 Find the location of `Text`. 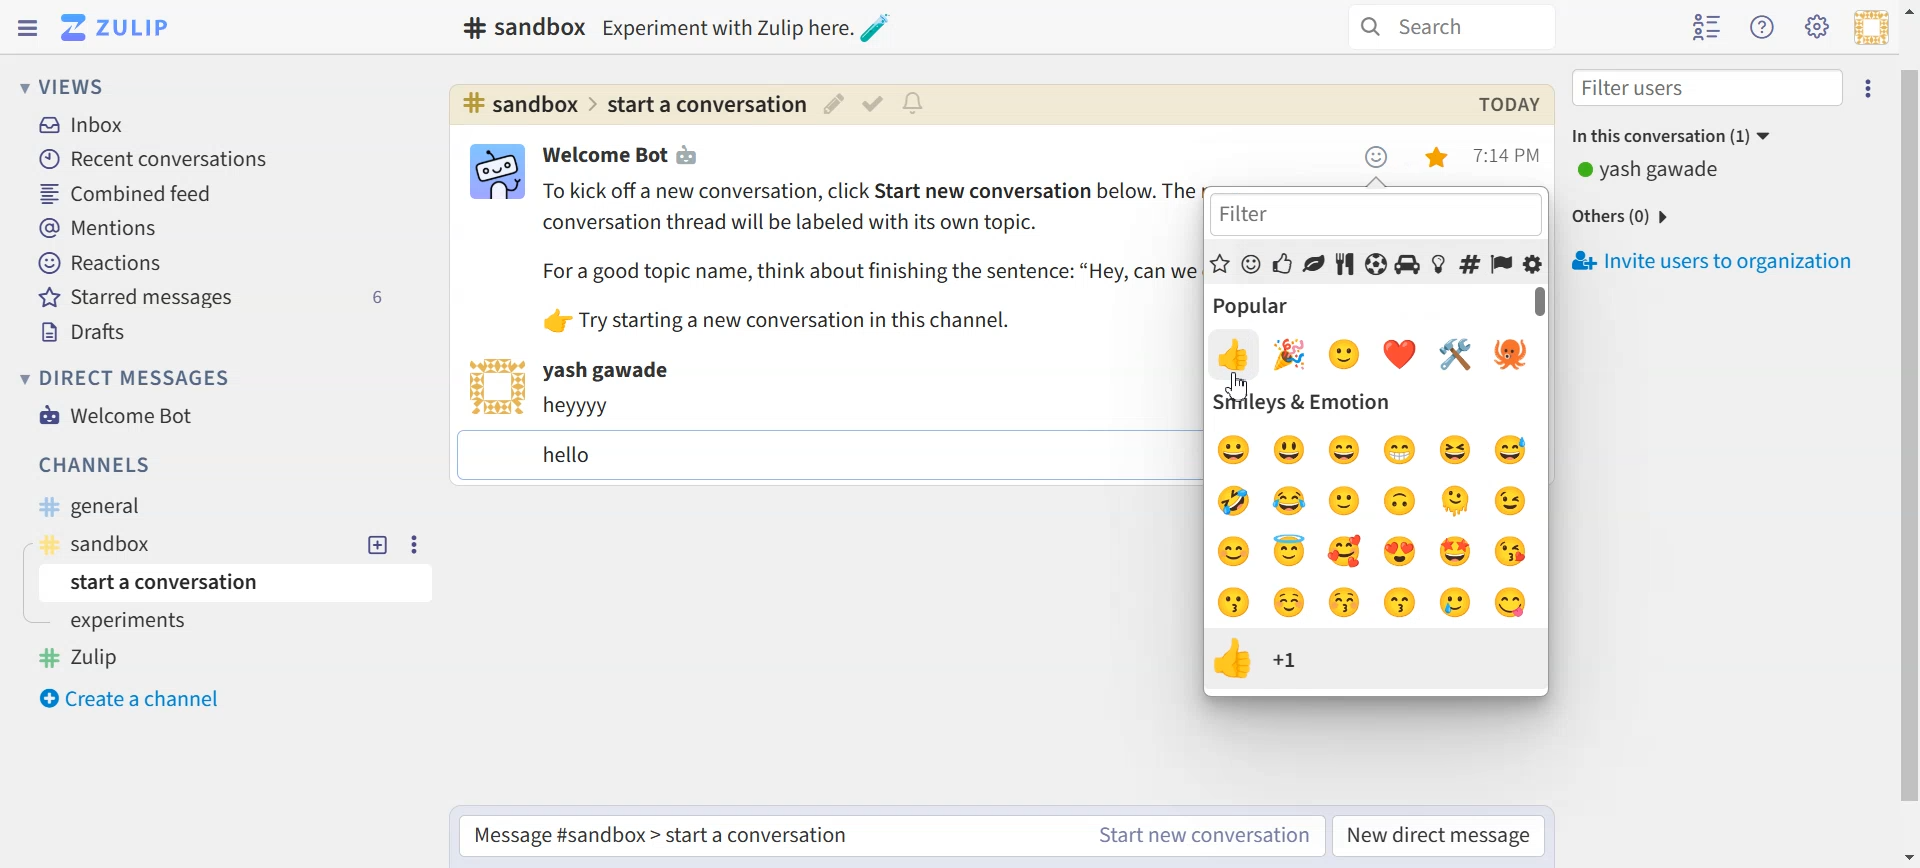

Text is located at coordinates (625, 154).